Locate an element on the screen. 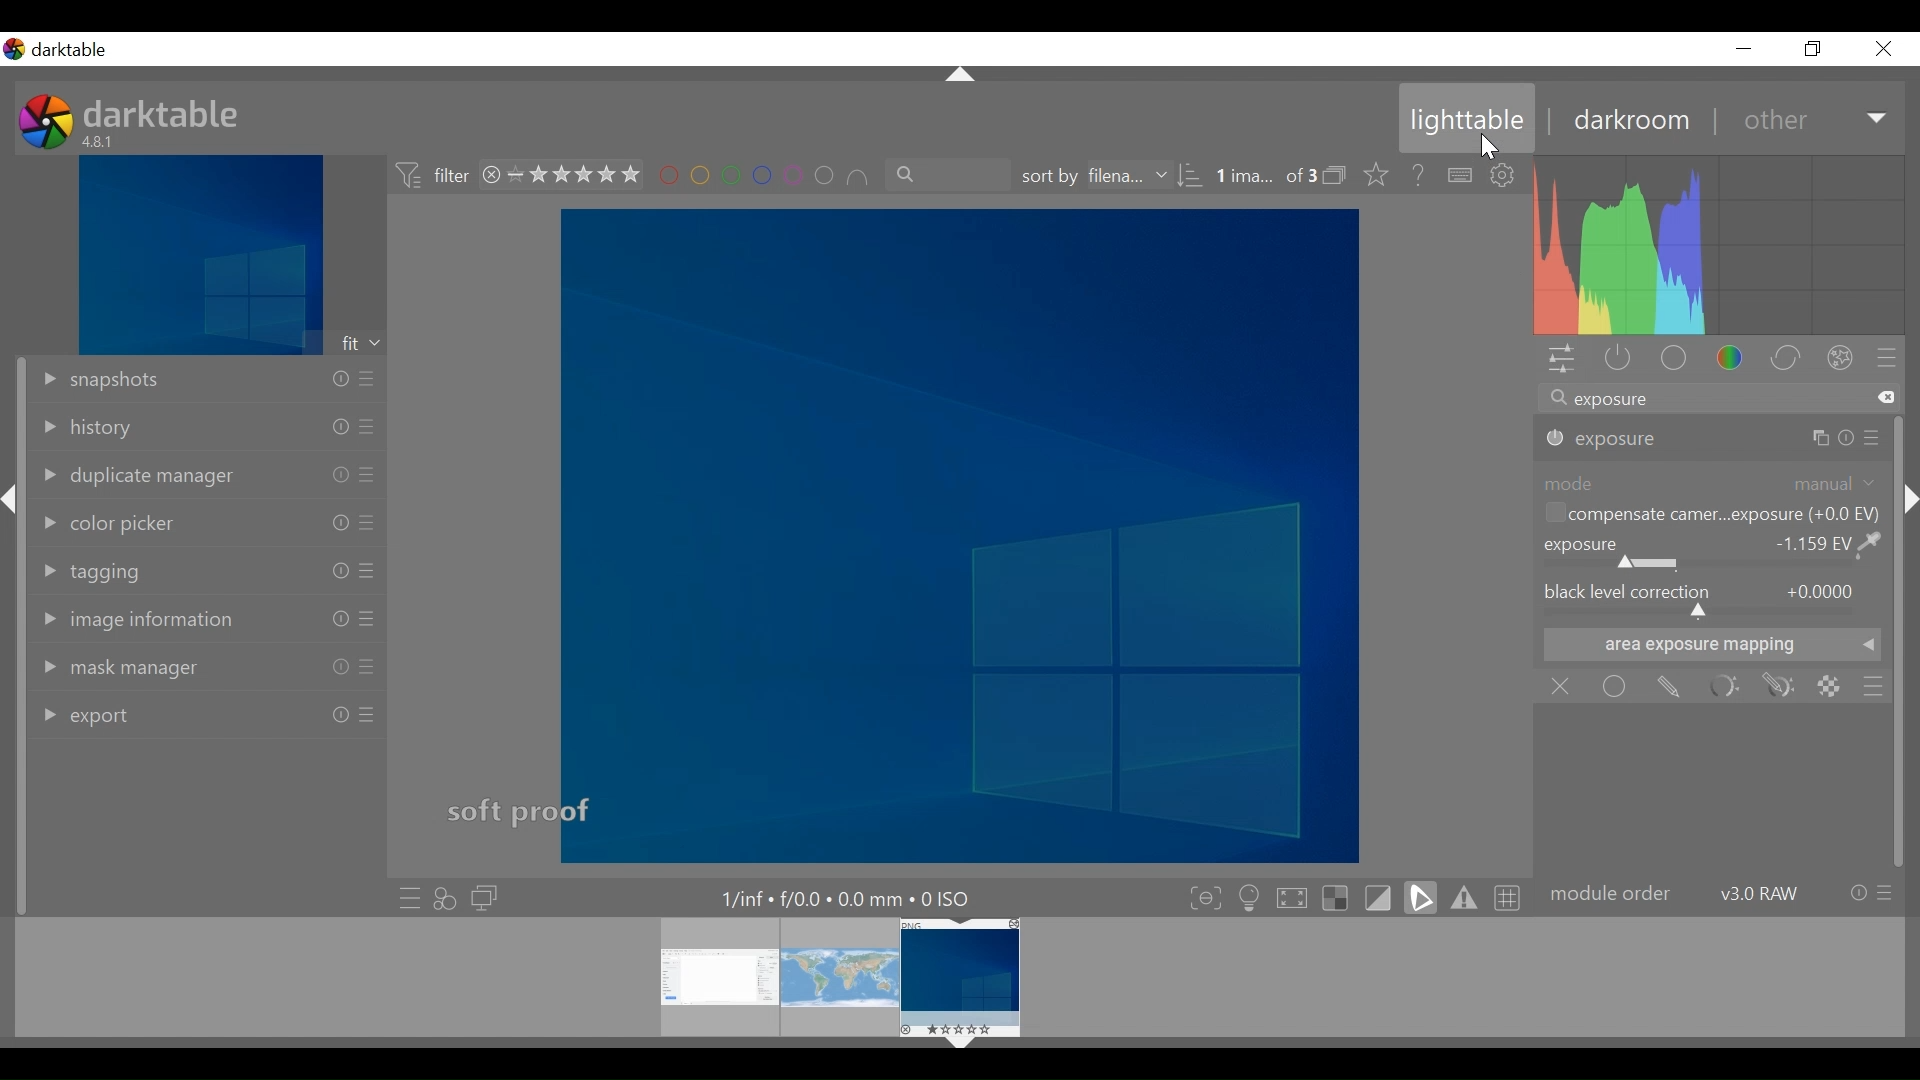  area e mappingxposure is located at coordinates (1718, 644).